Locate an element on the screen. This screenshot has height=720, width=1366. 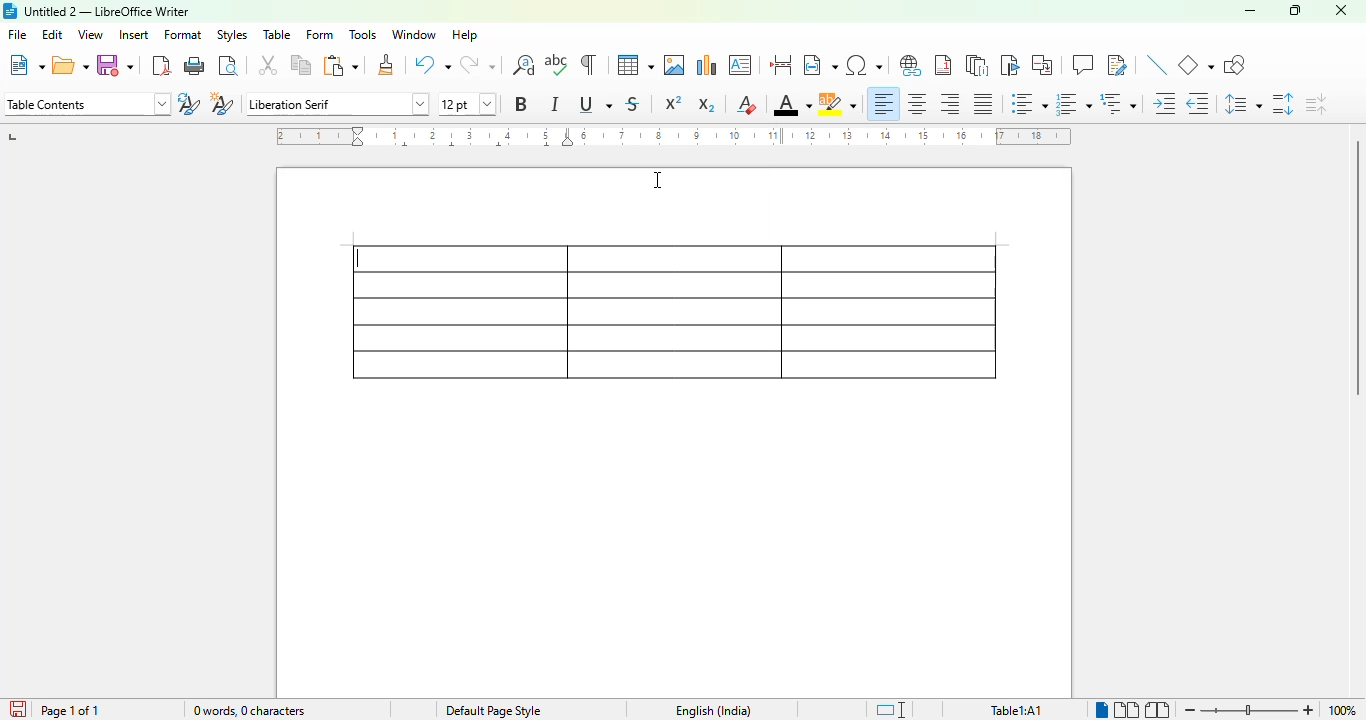
insert cross-reference is located at coordinates (1042, 65).